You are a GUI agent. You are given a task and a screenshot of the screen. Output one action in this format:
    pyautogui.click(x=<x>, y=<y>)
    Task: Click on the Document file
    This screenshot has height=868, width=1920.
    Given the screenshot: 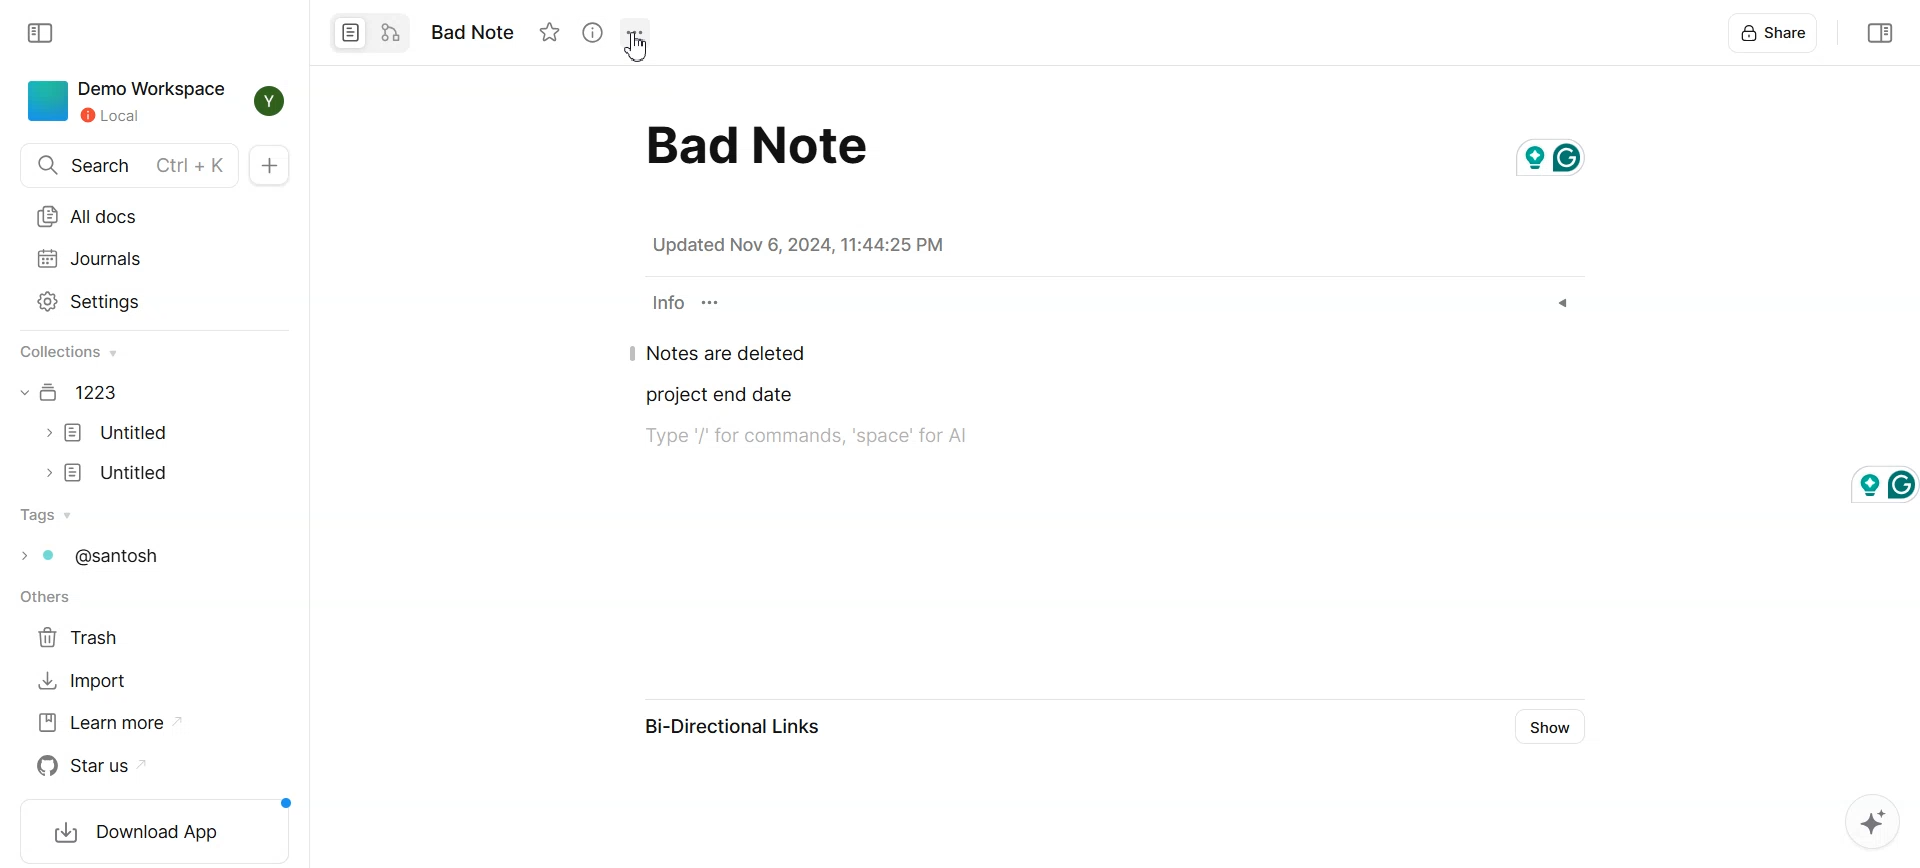 What is the action you would take?
    pyautogui.click(x=109, y=473)
    